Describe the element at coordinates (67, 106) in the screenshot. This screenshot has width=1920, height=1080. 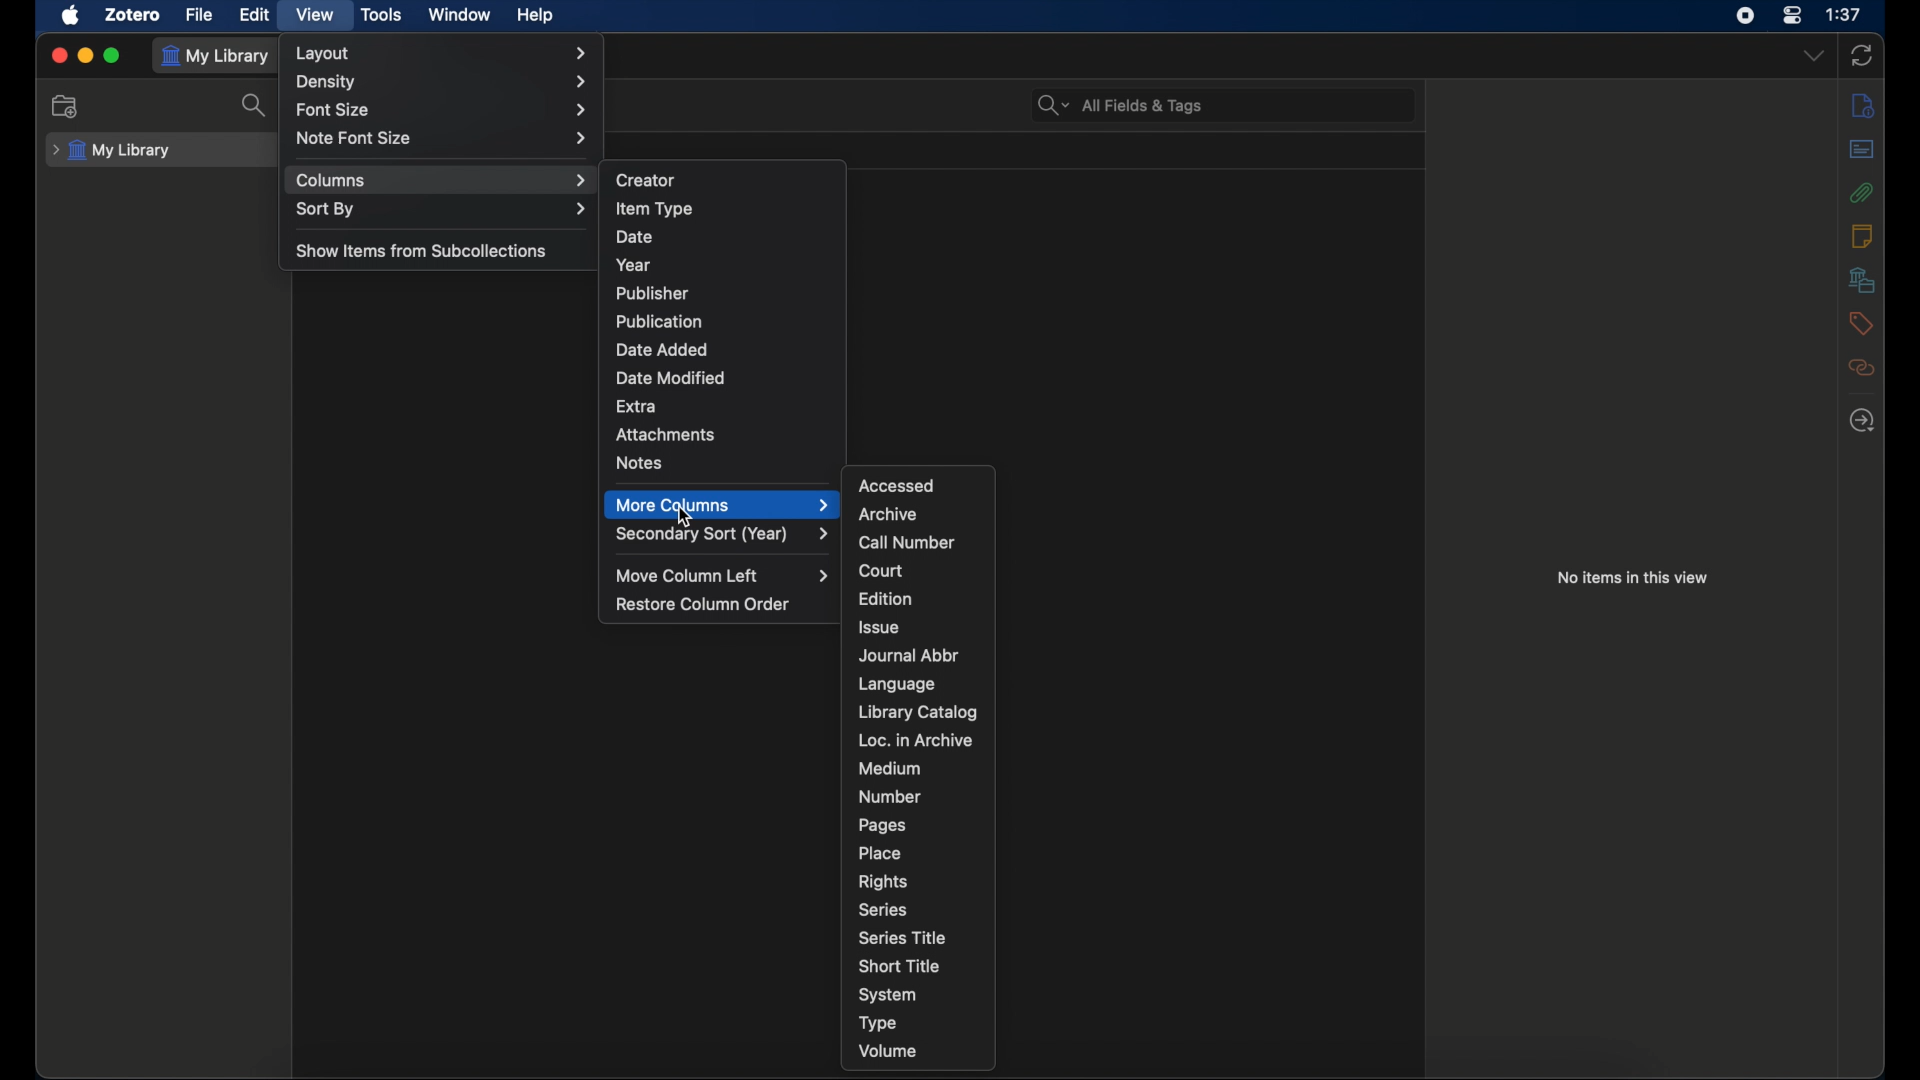
I see `new collection` at that location.